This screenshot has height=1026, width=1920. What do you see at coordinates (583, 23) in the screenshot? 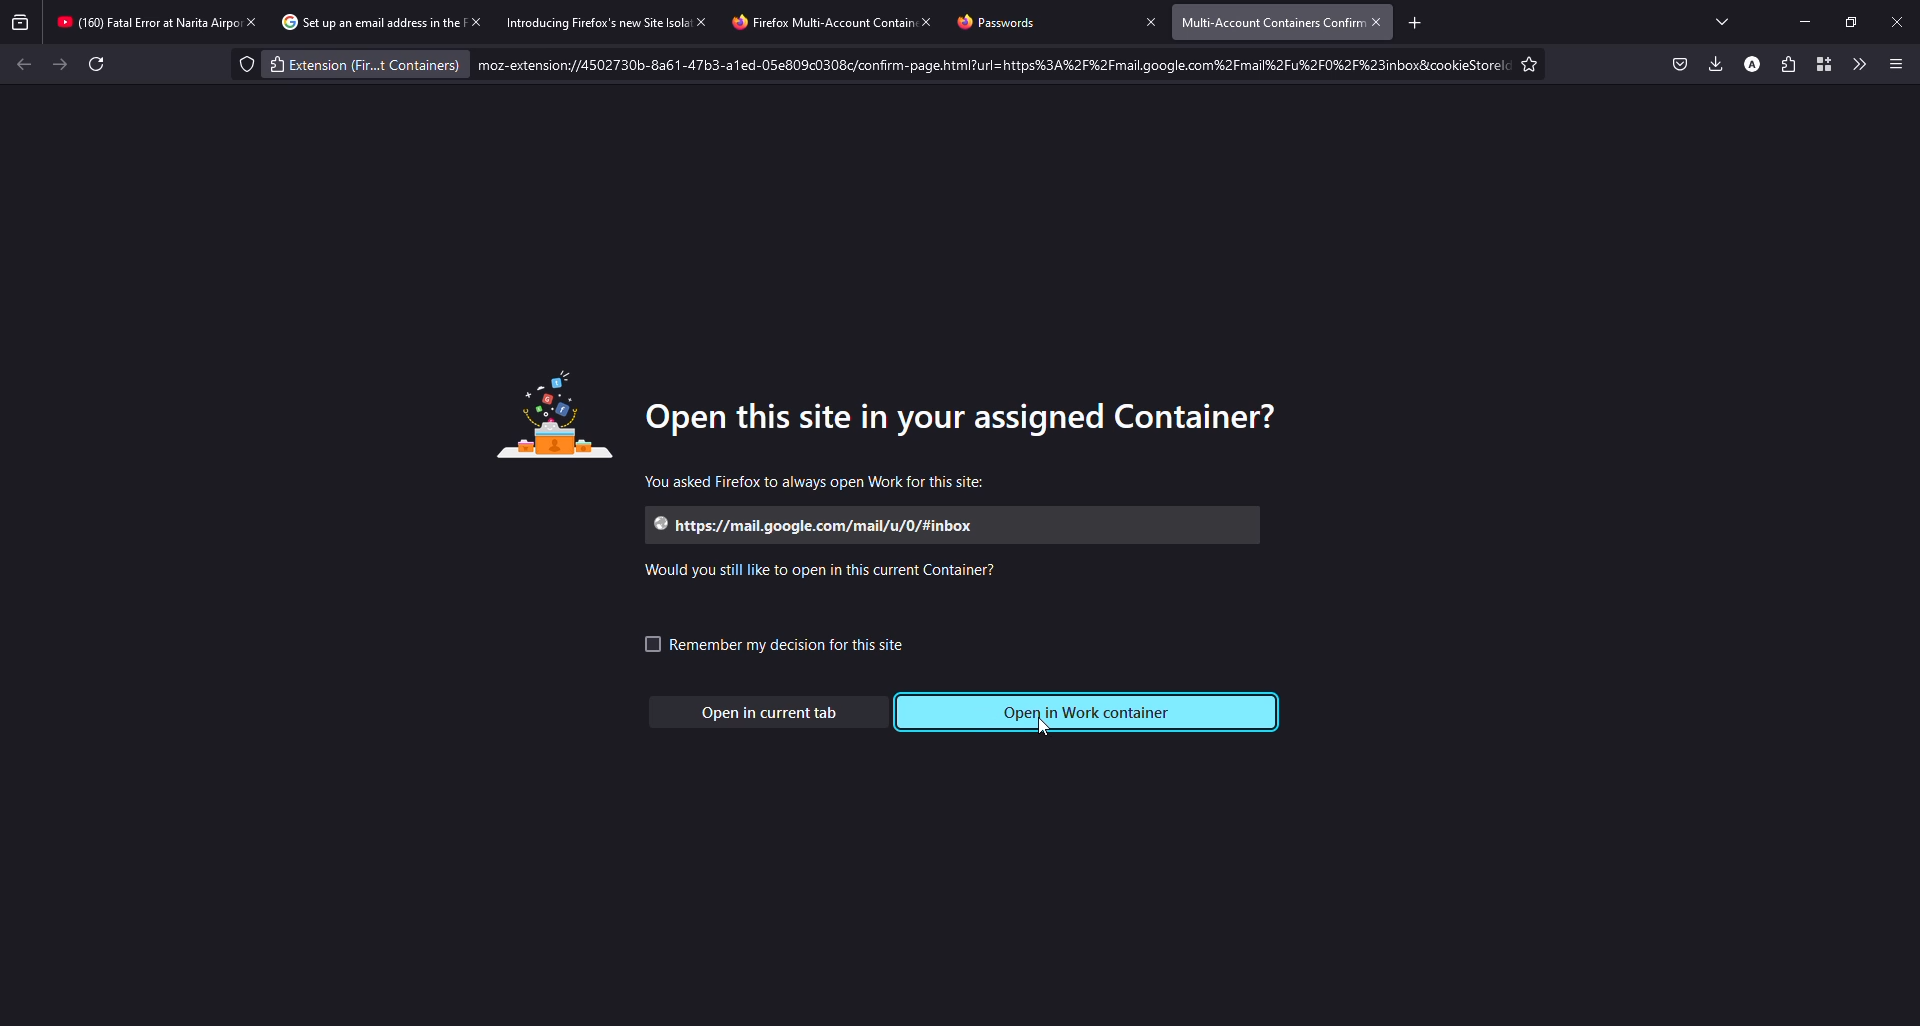
I see `Introducing Firefox's new Site` at bounding box center [583, 23].